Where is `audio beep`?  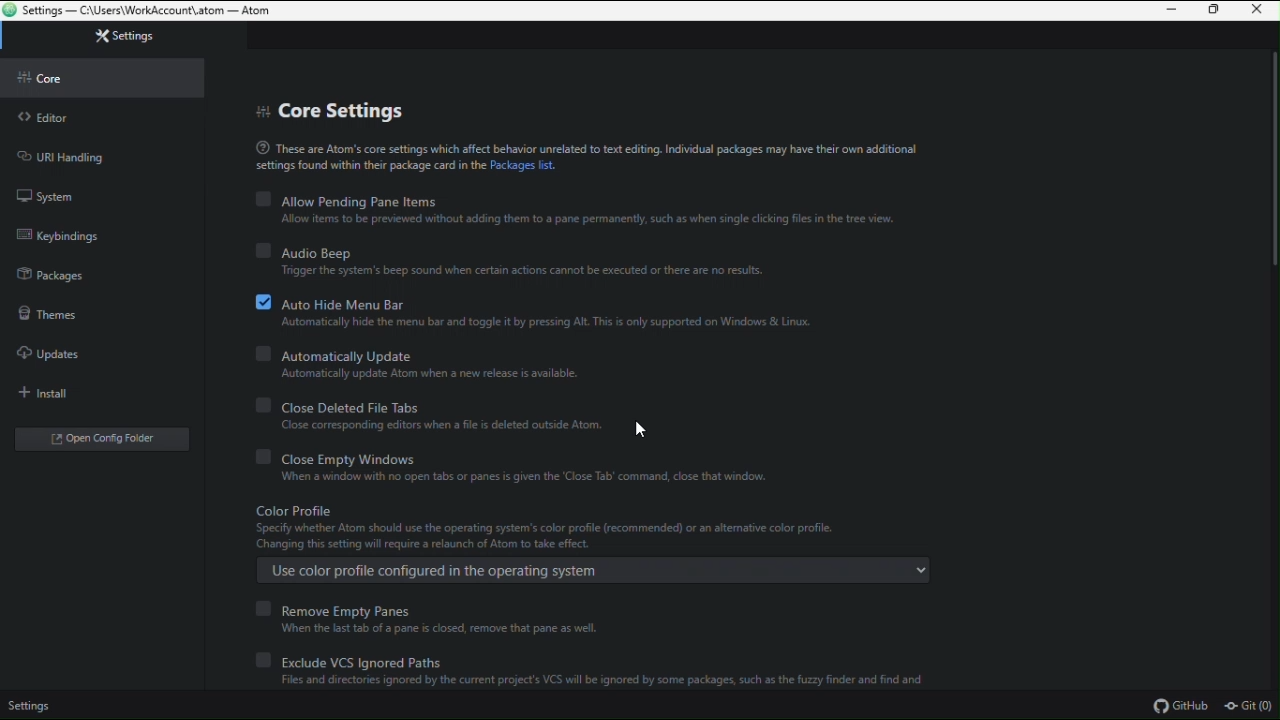
audio beep is located at coordinates (615, 251).